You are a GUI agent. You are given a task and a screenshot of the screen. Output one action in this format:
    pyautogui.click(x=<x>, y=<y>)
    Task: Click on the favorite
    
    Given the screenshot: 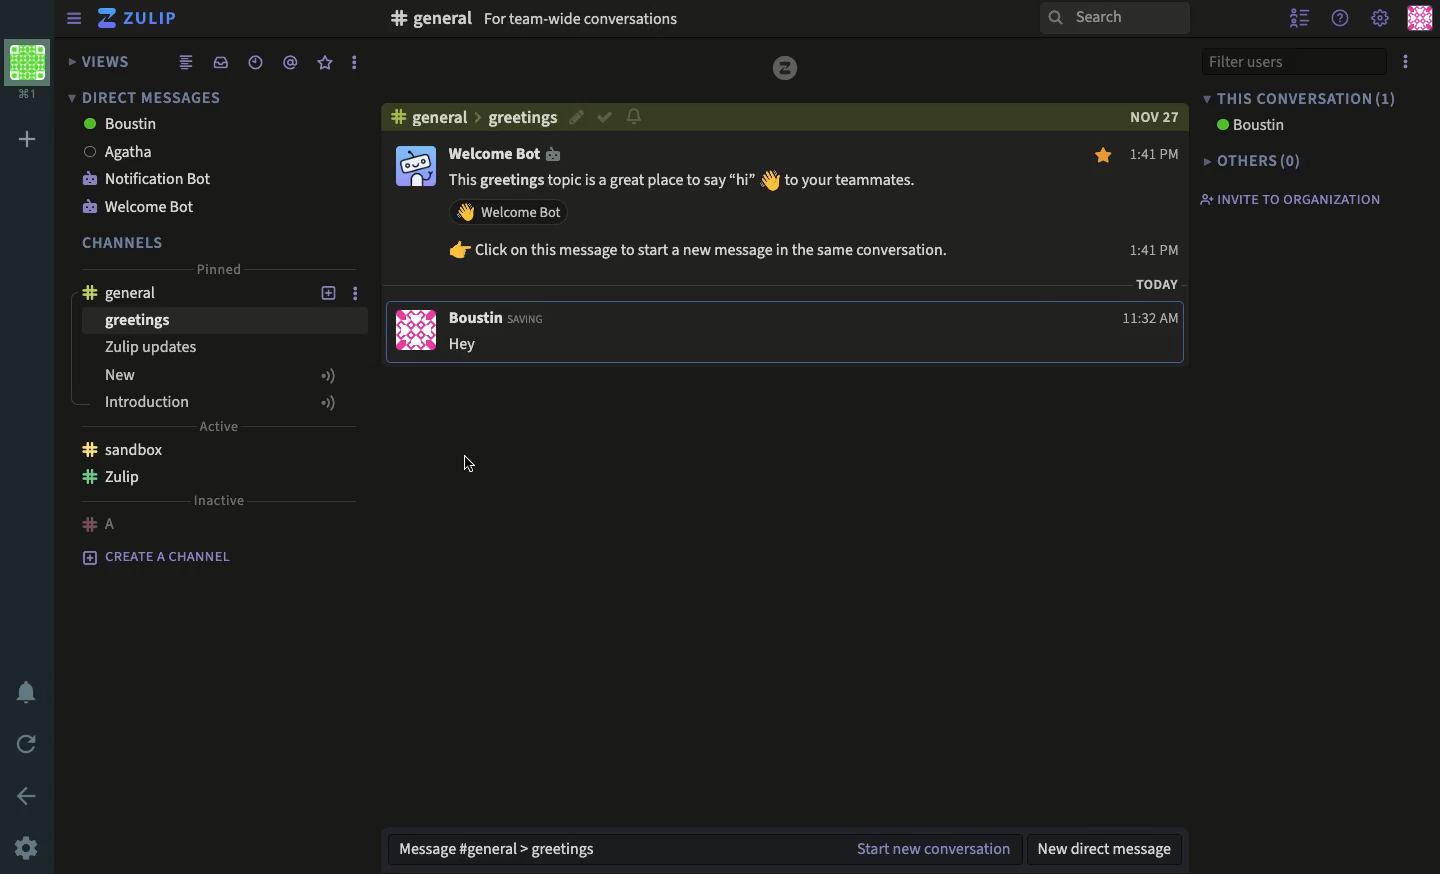 What is the action you would take?
    pyautogui.click(x=325, y=63)
    